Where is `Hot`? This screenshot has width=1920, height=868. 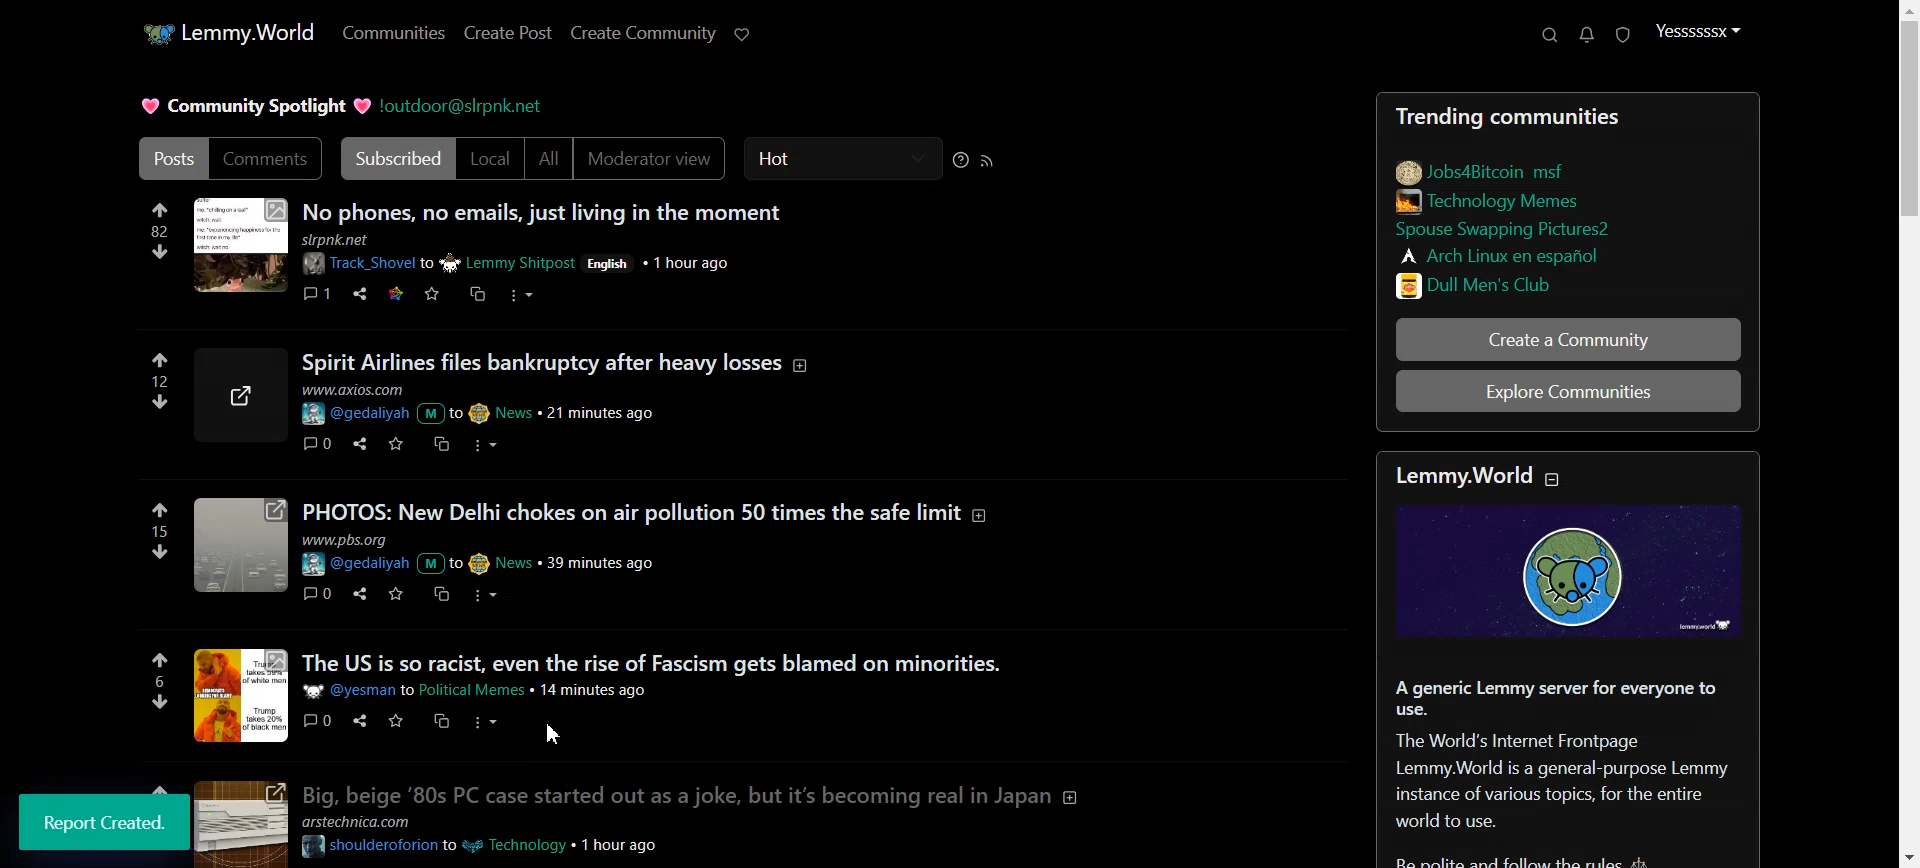 Hot is located at coordinates (843, 159).